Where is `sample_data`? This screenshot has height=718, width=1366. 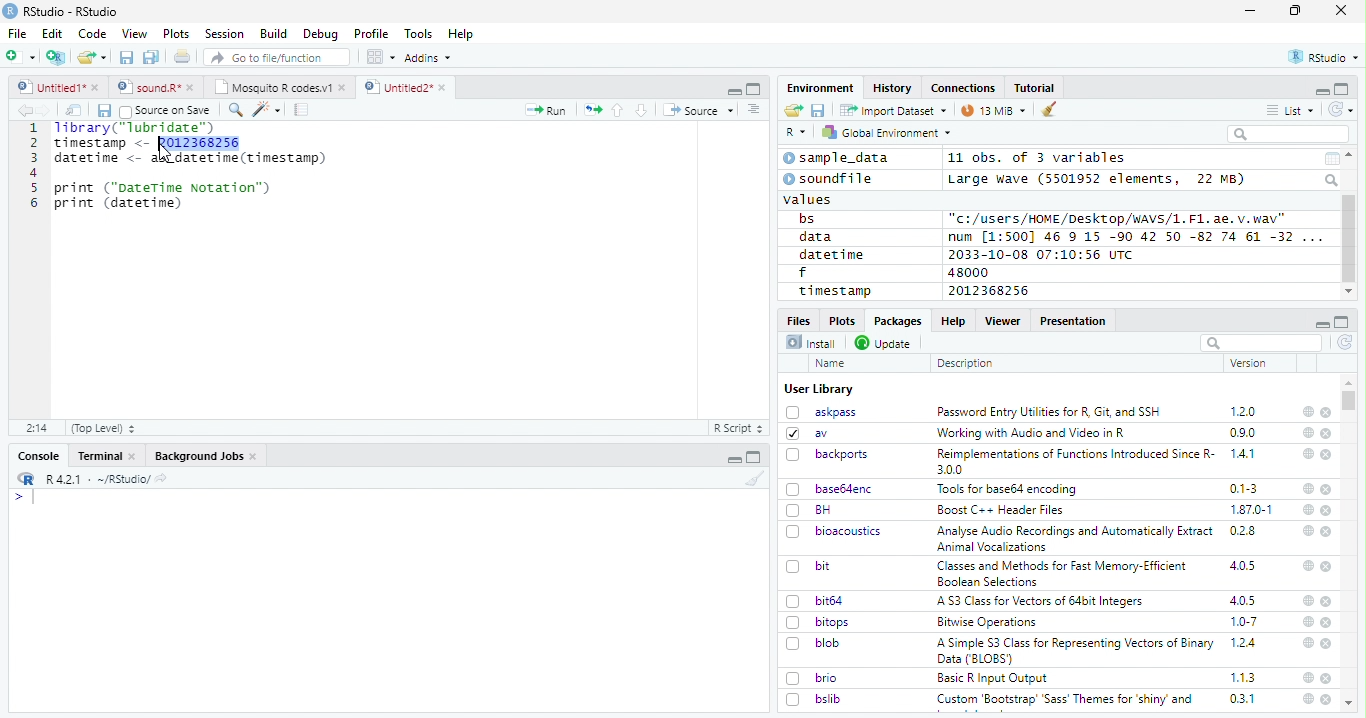
sample_data is located at coordinates (839, 158).